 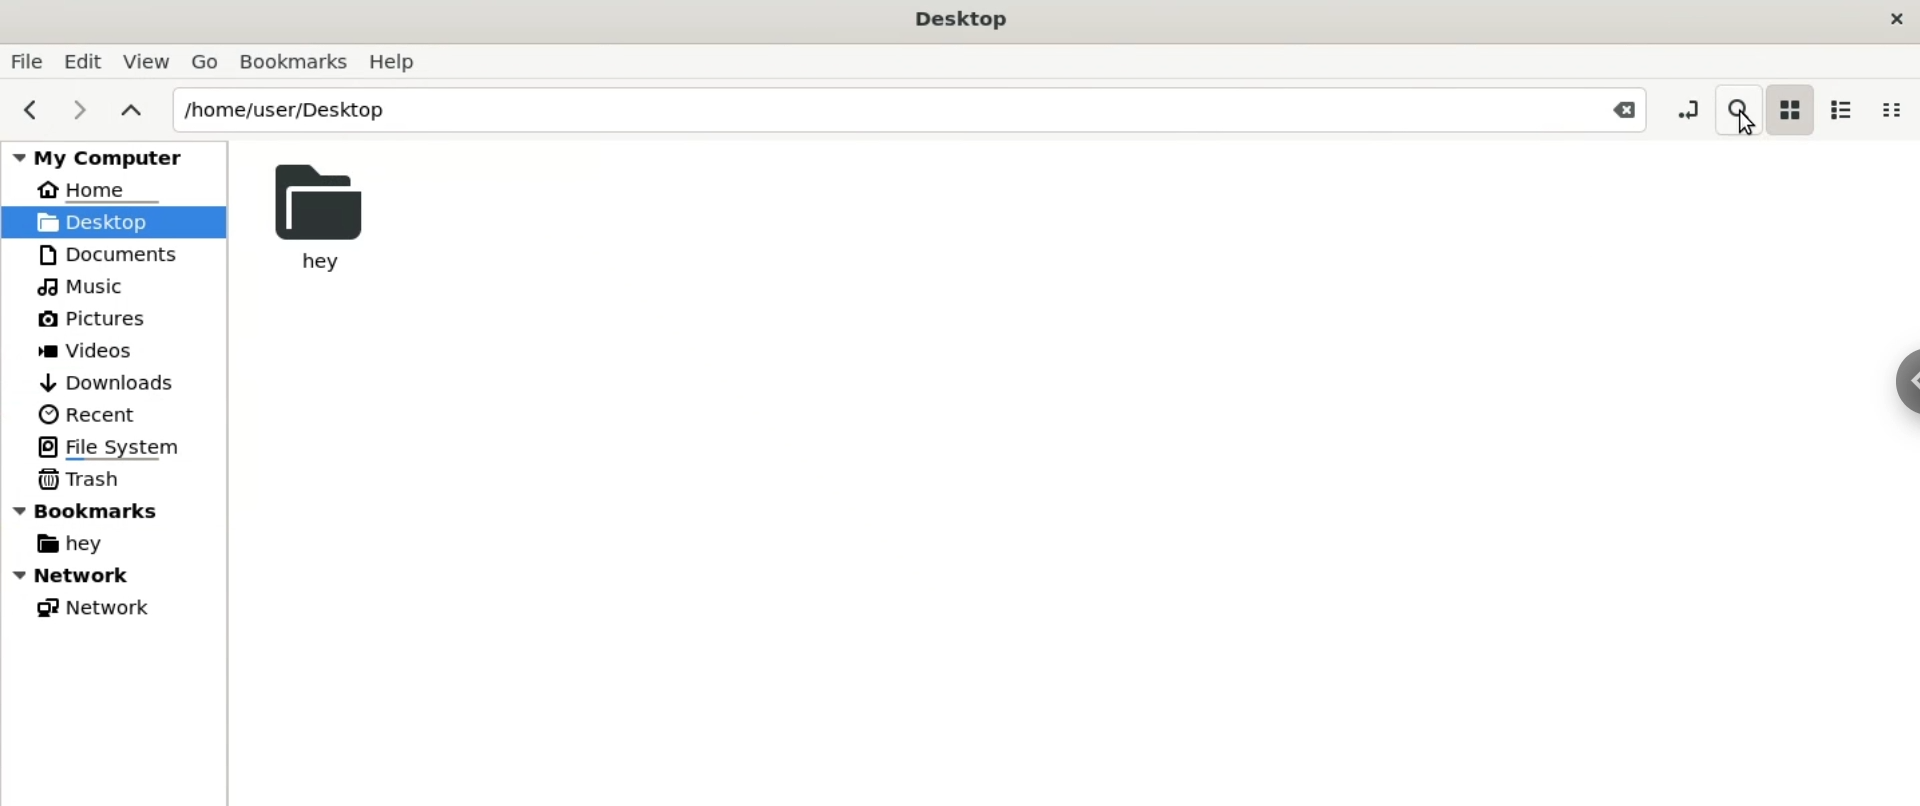 I want to click on Sidebar, so click(x=1896, y=384).